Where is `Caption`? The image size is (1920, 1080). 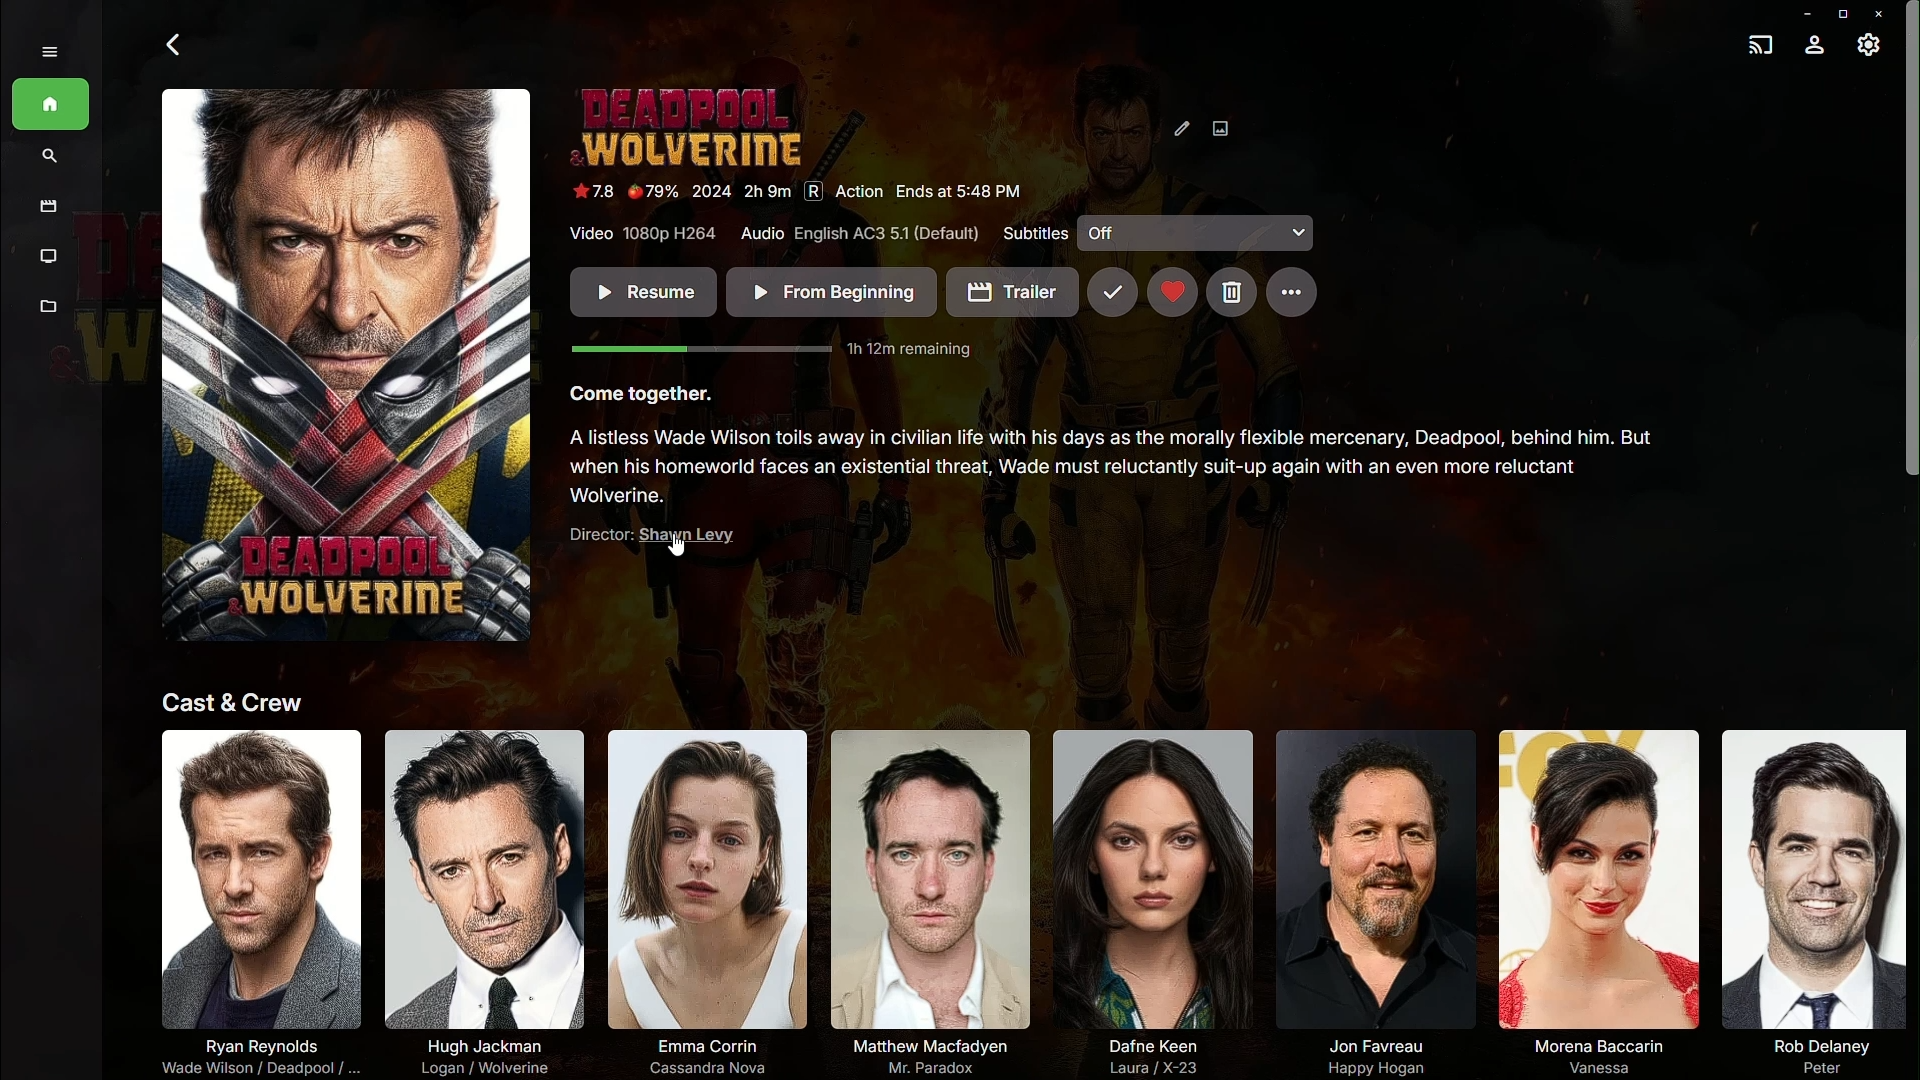 Caption is located at coordinates (644, 399).